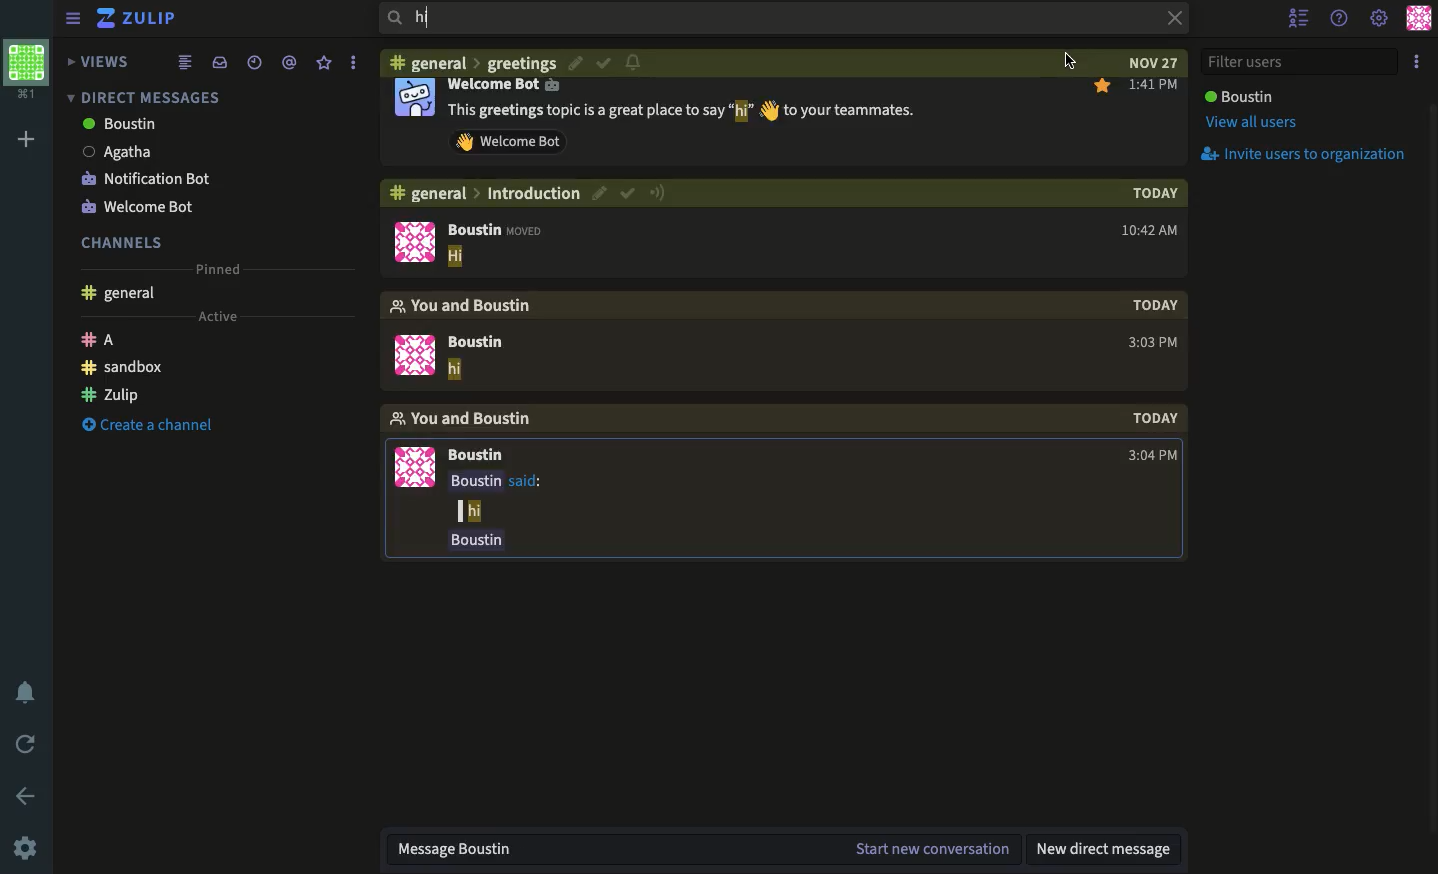 Image resolution: width=1438 pixels, height=874 pixels. I want to click on notifications, so click(634, 61).